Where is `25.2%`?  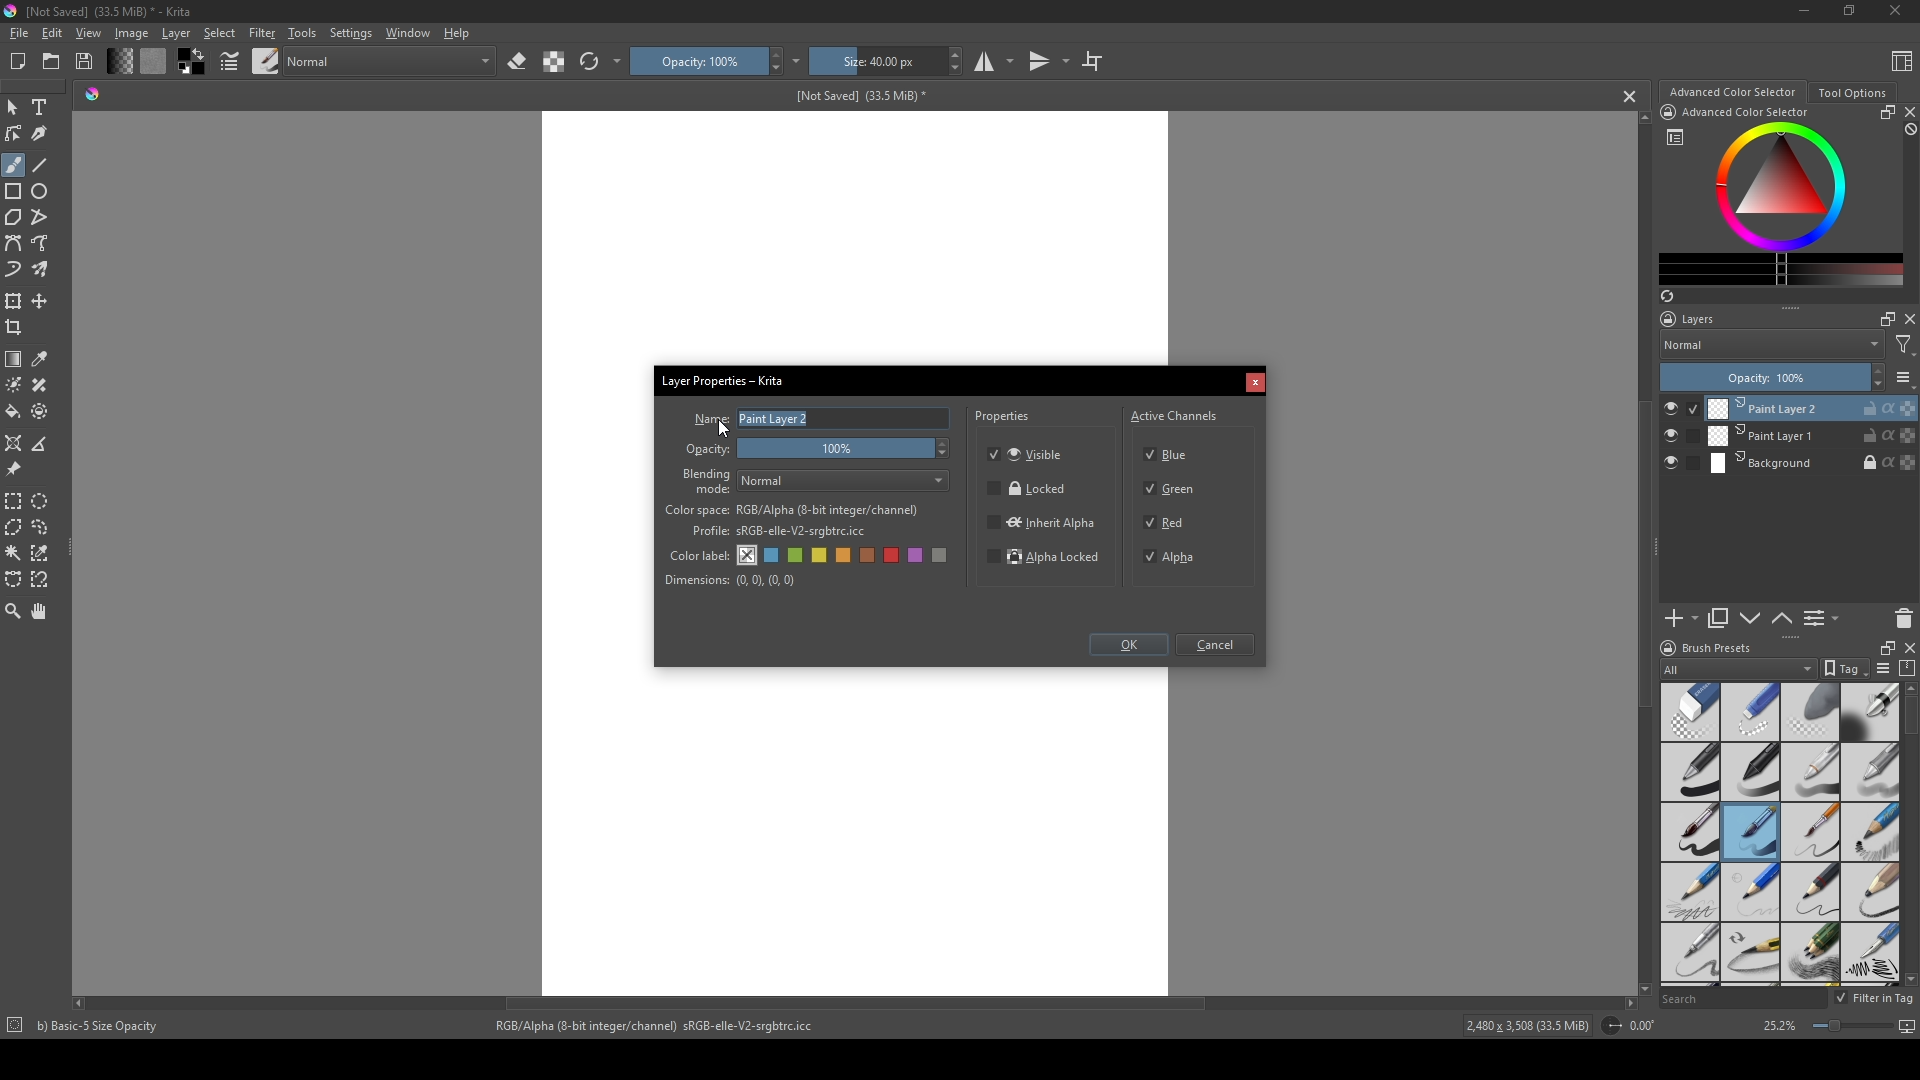
25.2% is located at coordinates (1778, 1027).